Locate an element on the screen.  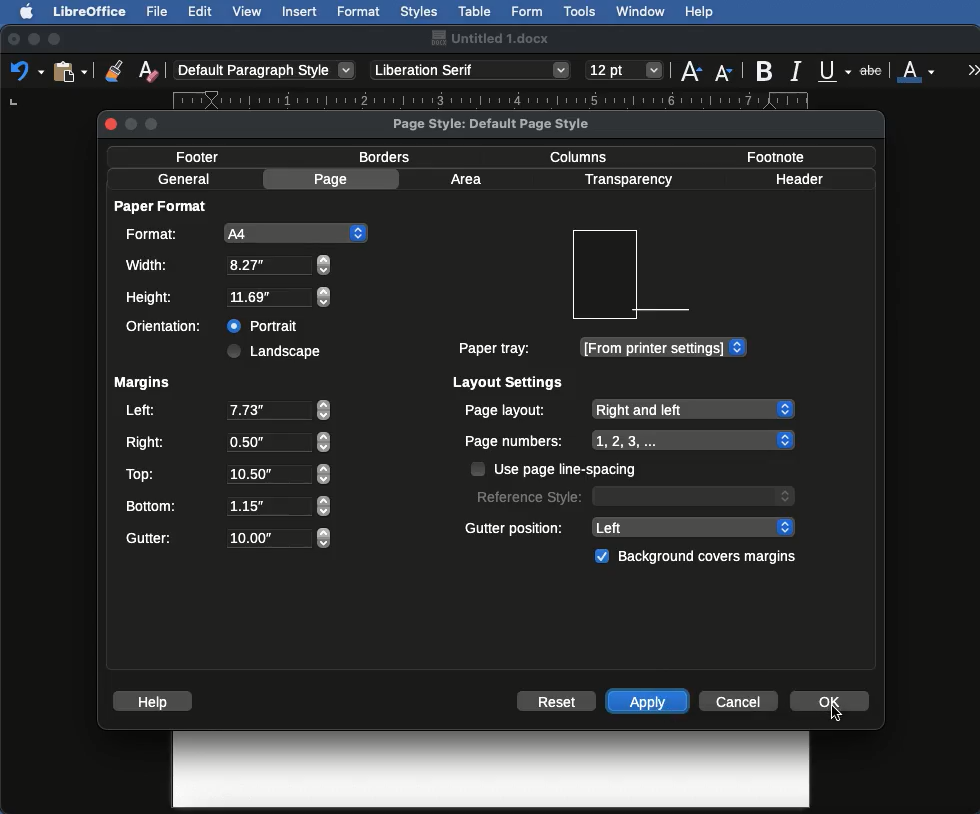
Size decrease is located at coordinates (728, 72).